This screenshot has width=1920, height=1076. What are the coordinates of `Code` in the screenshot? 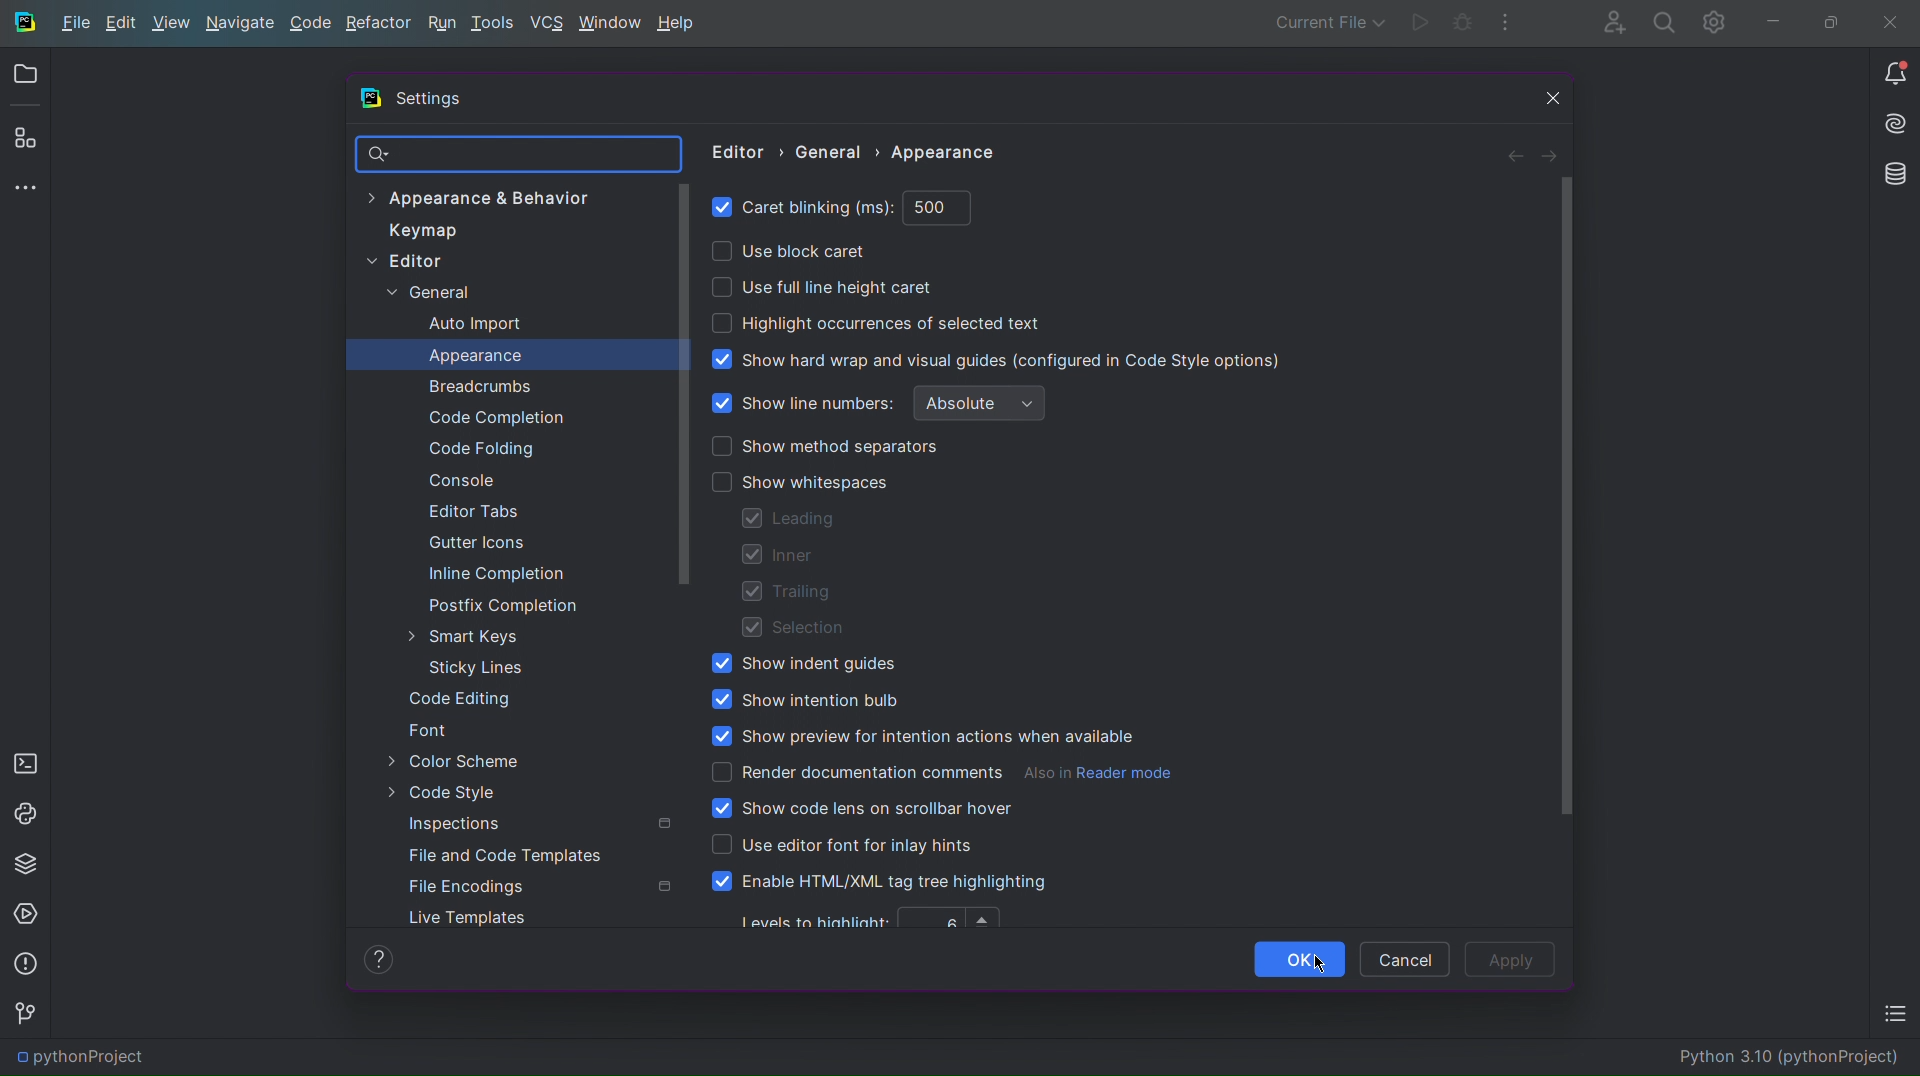 It's located at (312, 23).